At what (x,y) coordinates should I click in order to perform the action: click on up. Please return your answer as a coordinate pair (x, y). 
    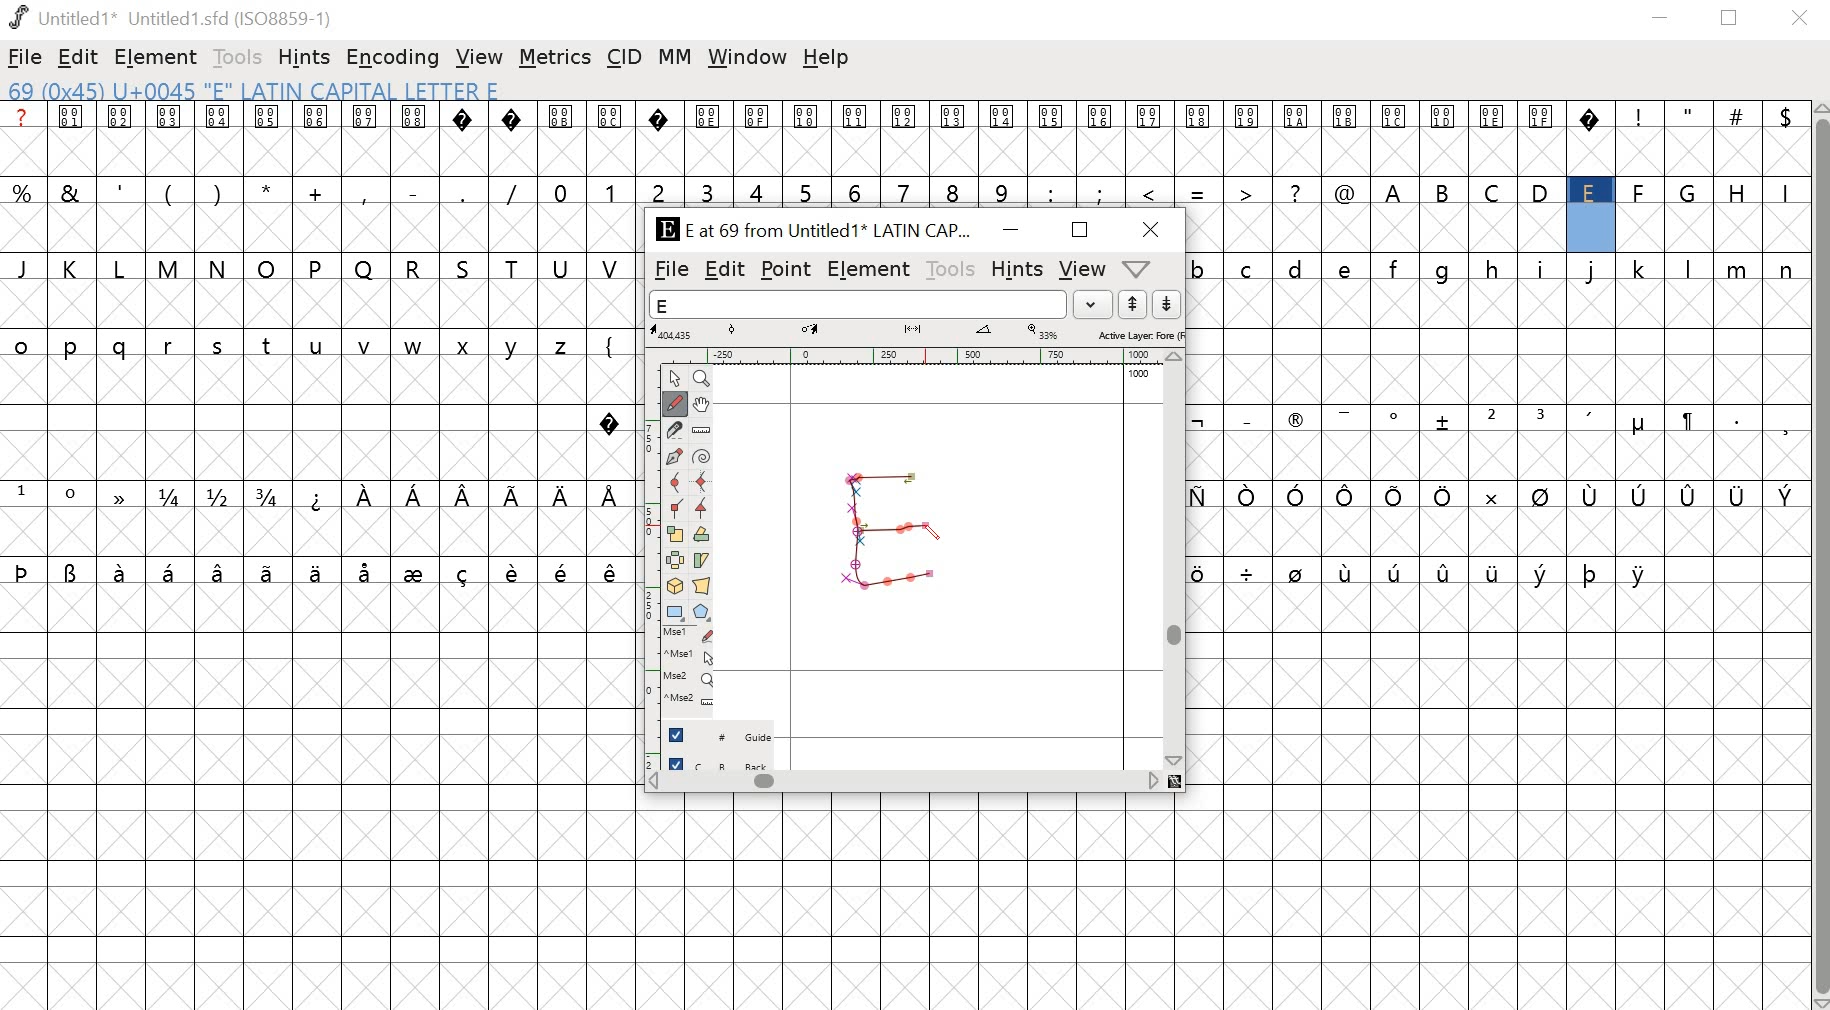
    Looking at the image, I should click on (1132, 304).